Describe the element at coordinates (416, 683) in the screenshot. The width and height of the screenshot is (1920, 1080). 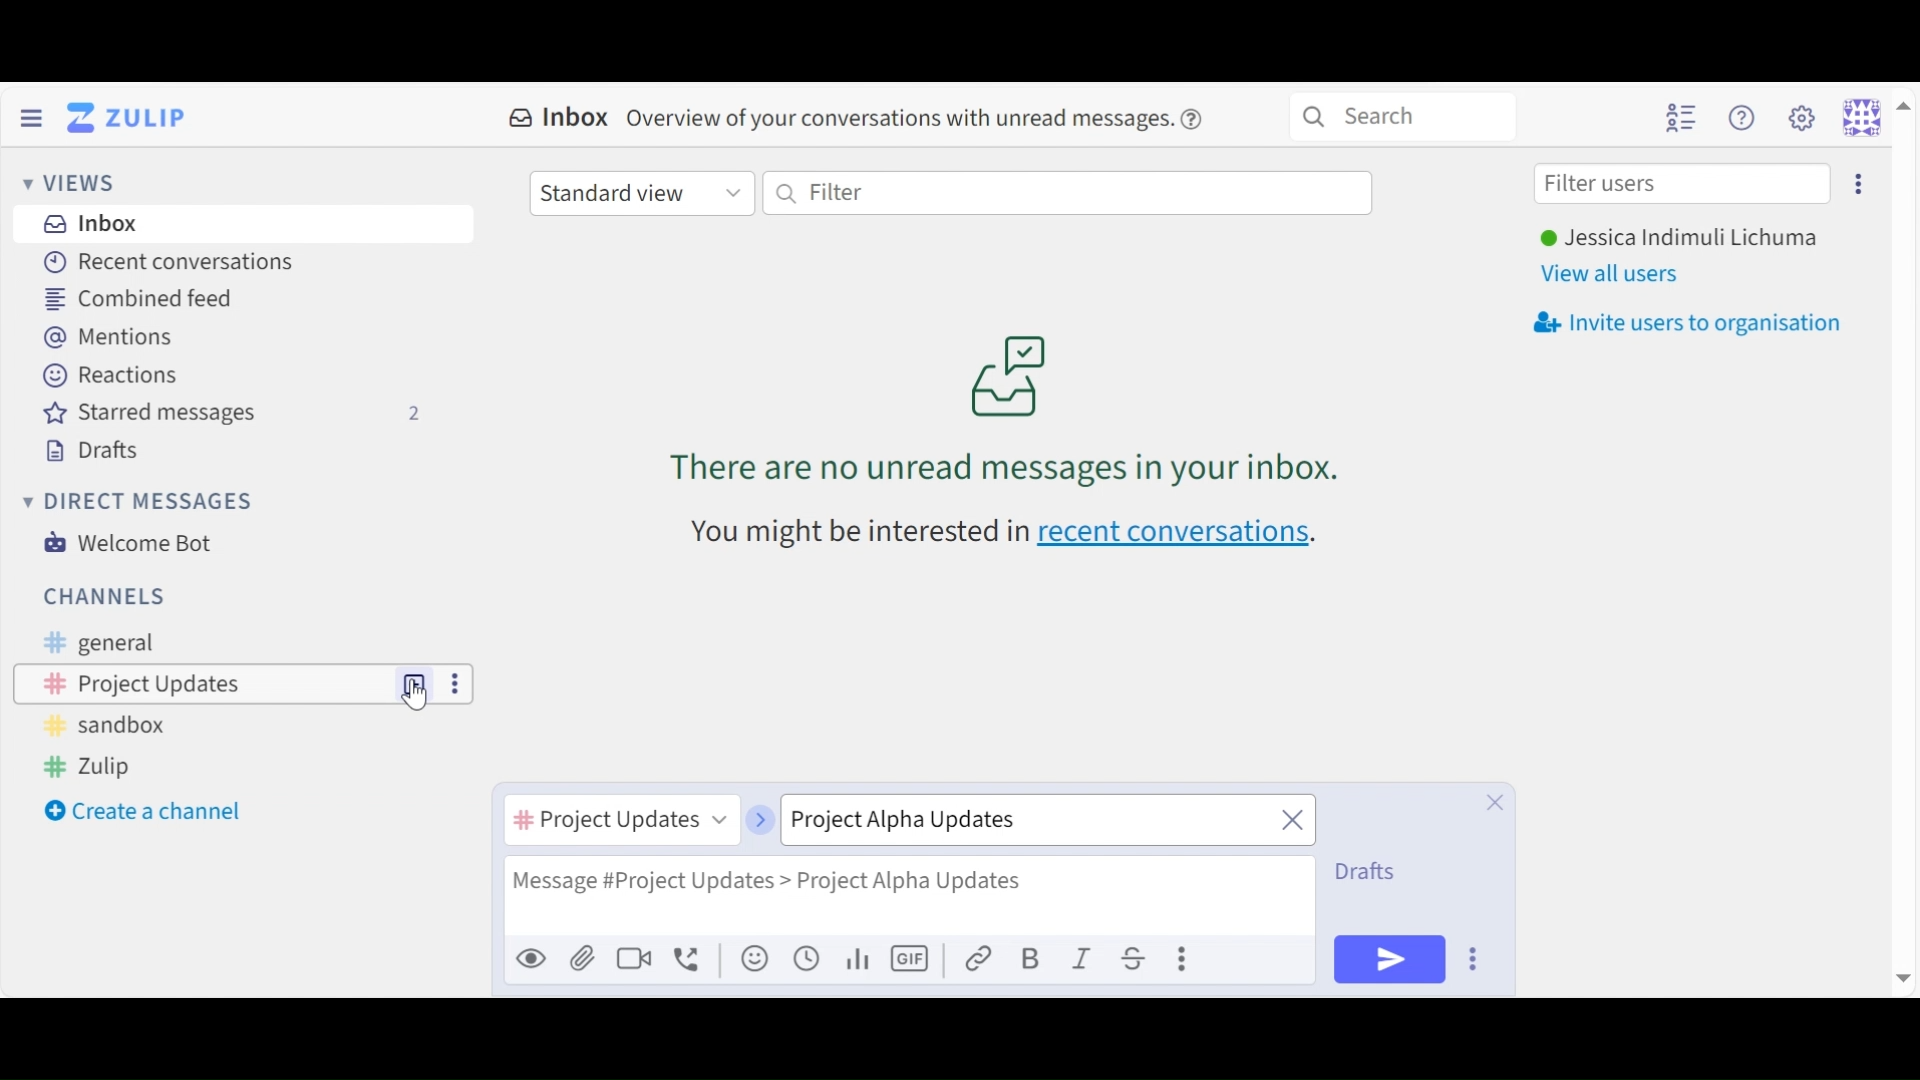
I see `New Topic` at that location.